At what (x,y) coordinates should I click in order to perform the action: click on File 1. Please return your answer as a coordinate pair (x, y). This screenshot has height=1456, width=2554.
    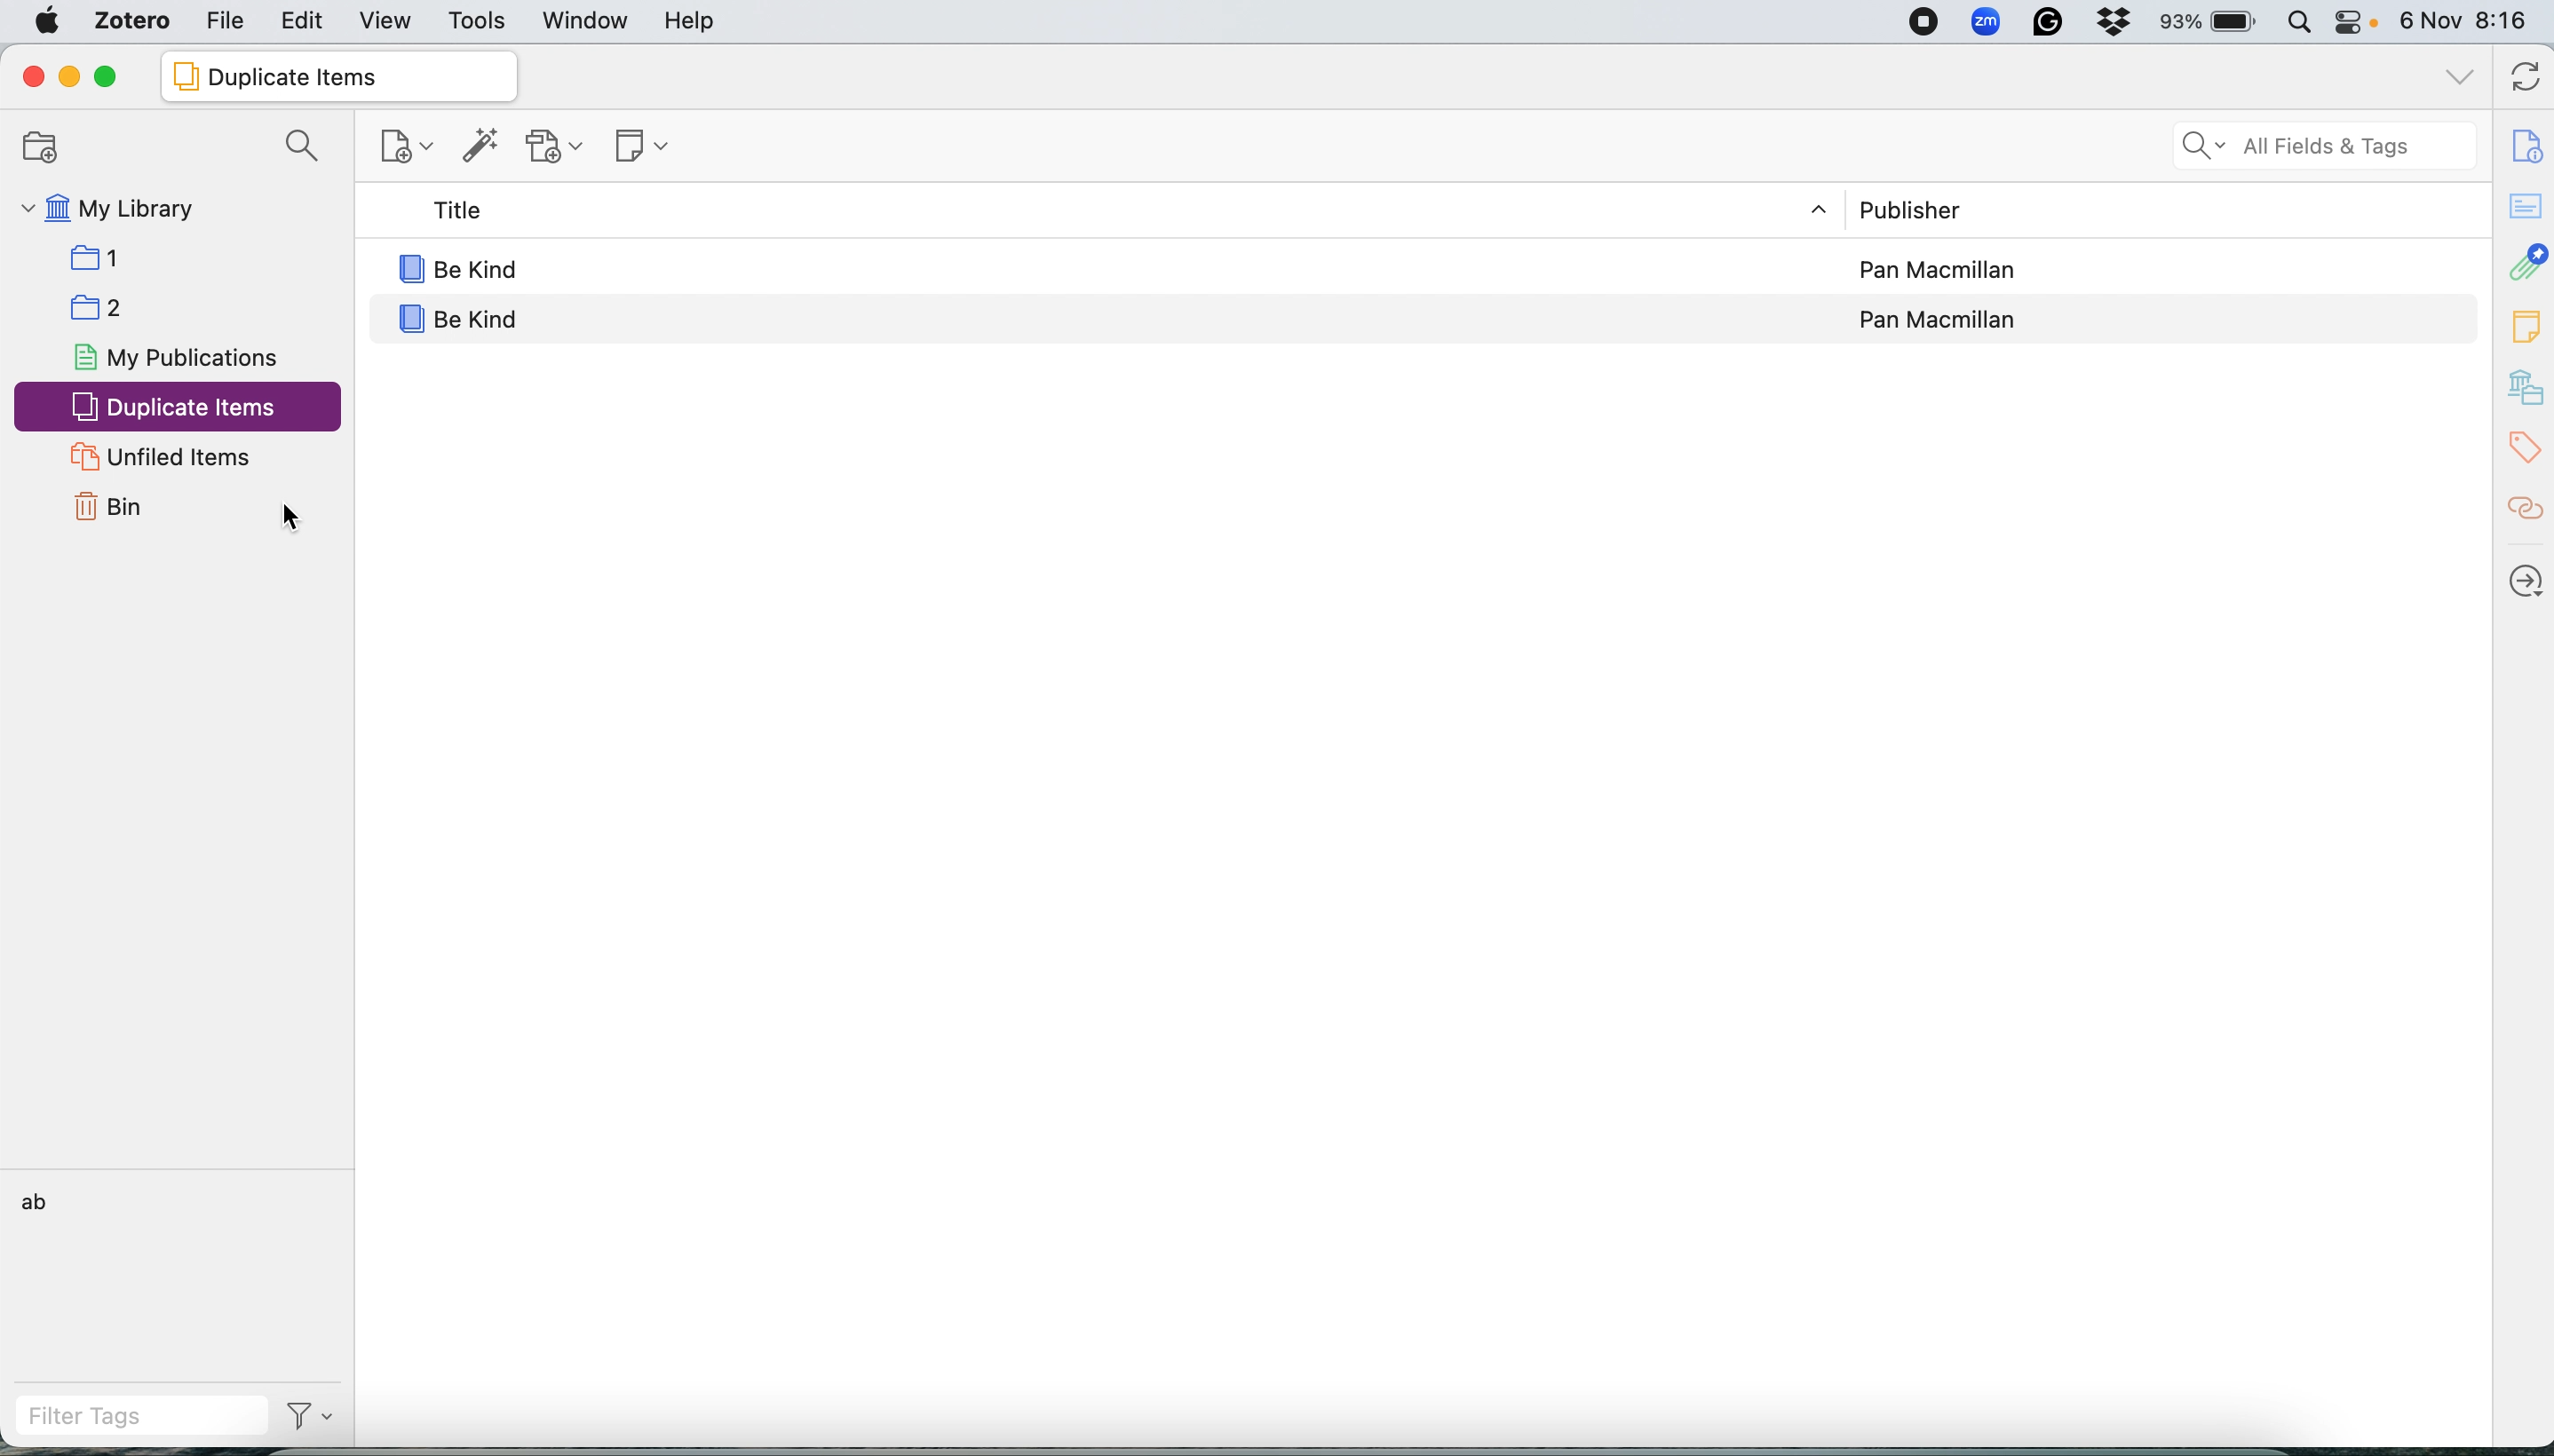
    Looking at the image, I should click on (195, 257).